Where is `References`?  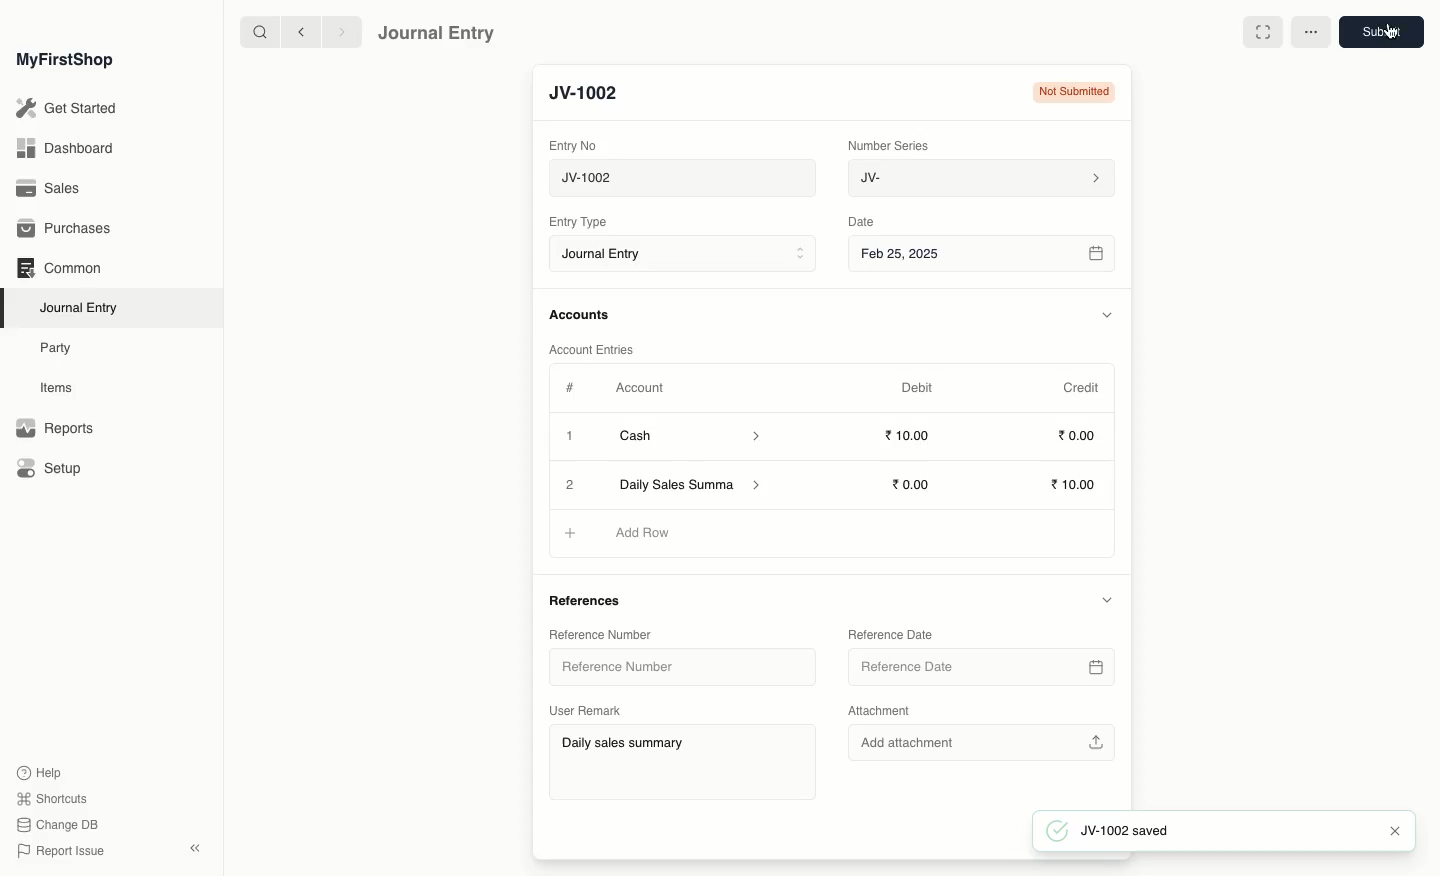
References is located at coordinates (590, 602).